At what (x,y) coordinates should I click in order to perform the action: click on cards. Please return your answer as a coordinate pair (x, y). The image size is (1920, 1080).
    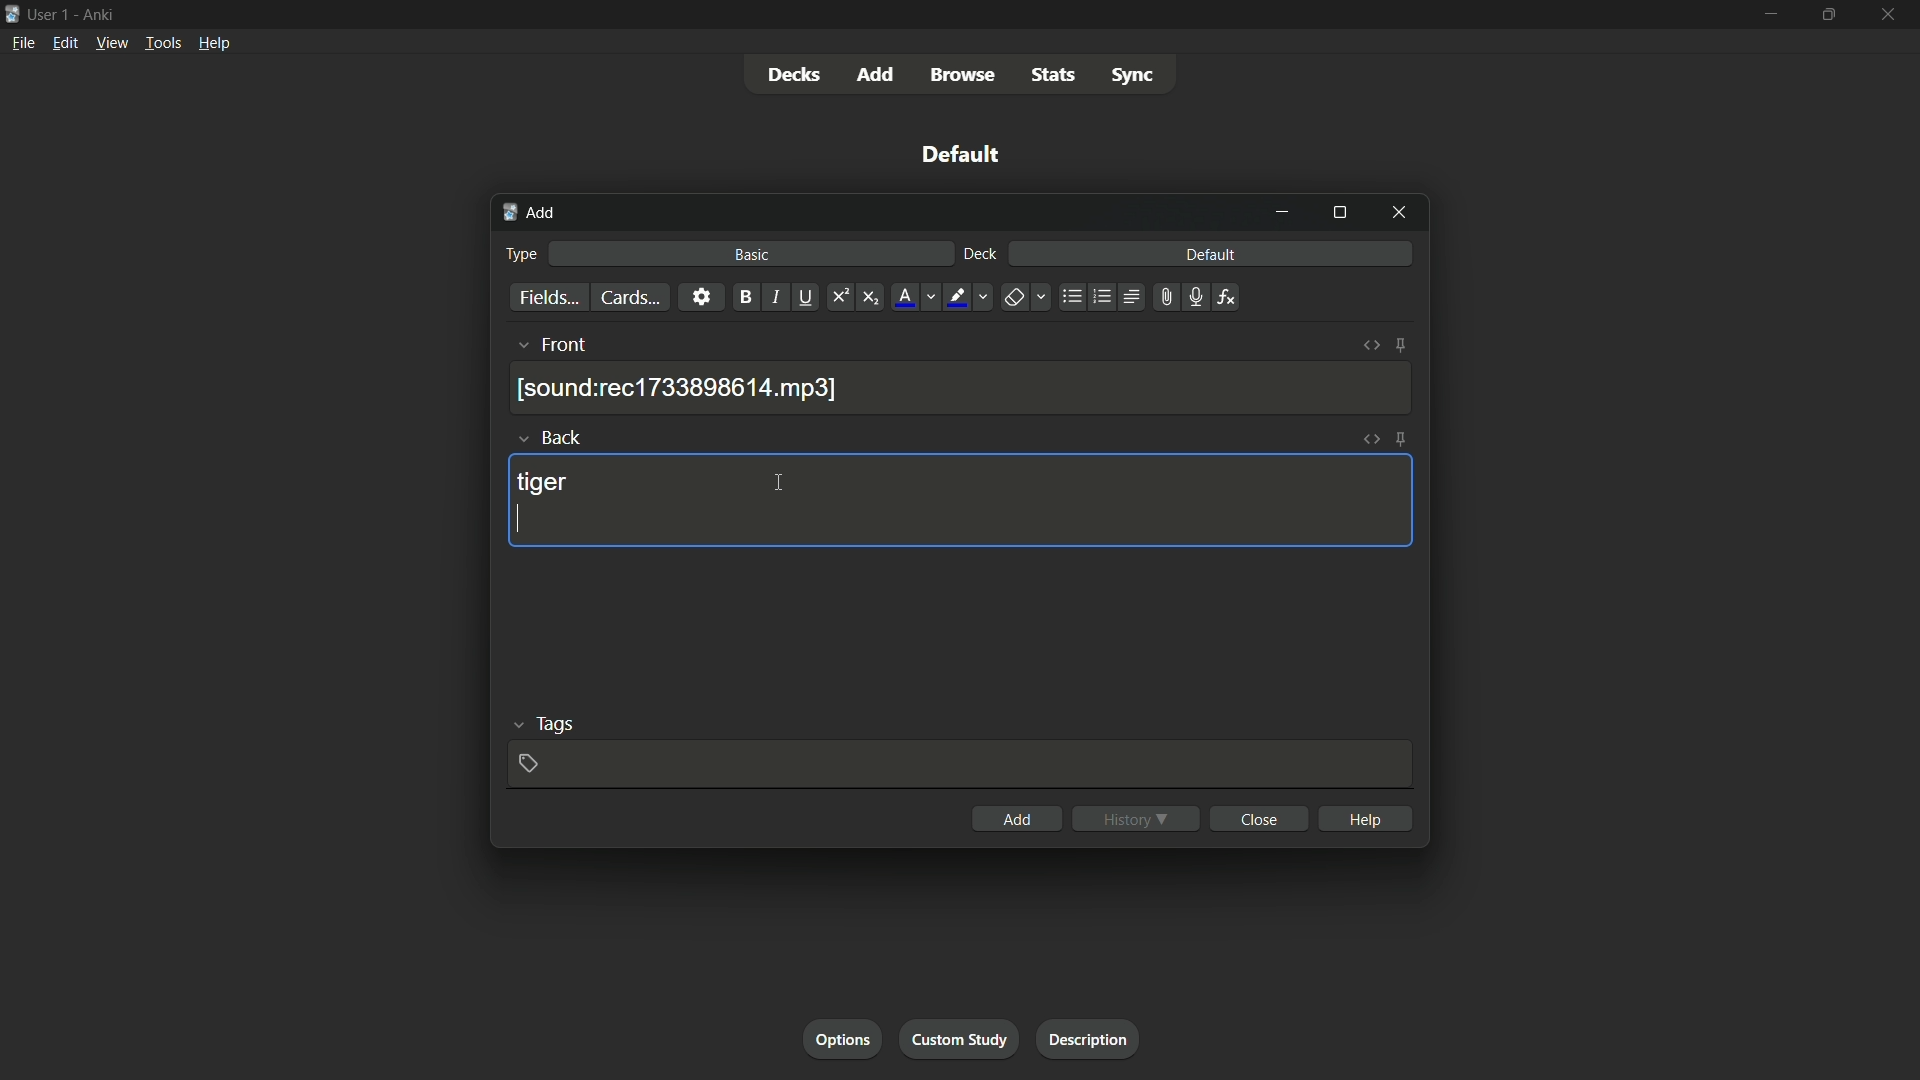
    Looking at the image, I should click on (627, 297).